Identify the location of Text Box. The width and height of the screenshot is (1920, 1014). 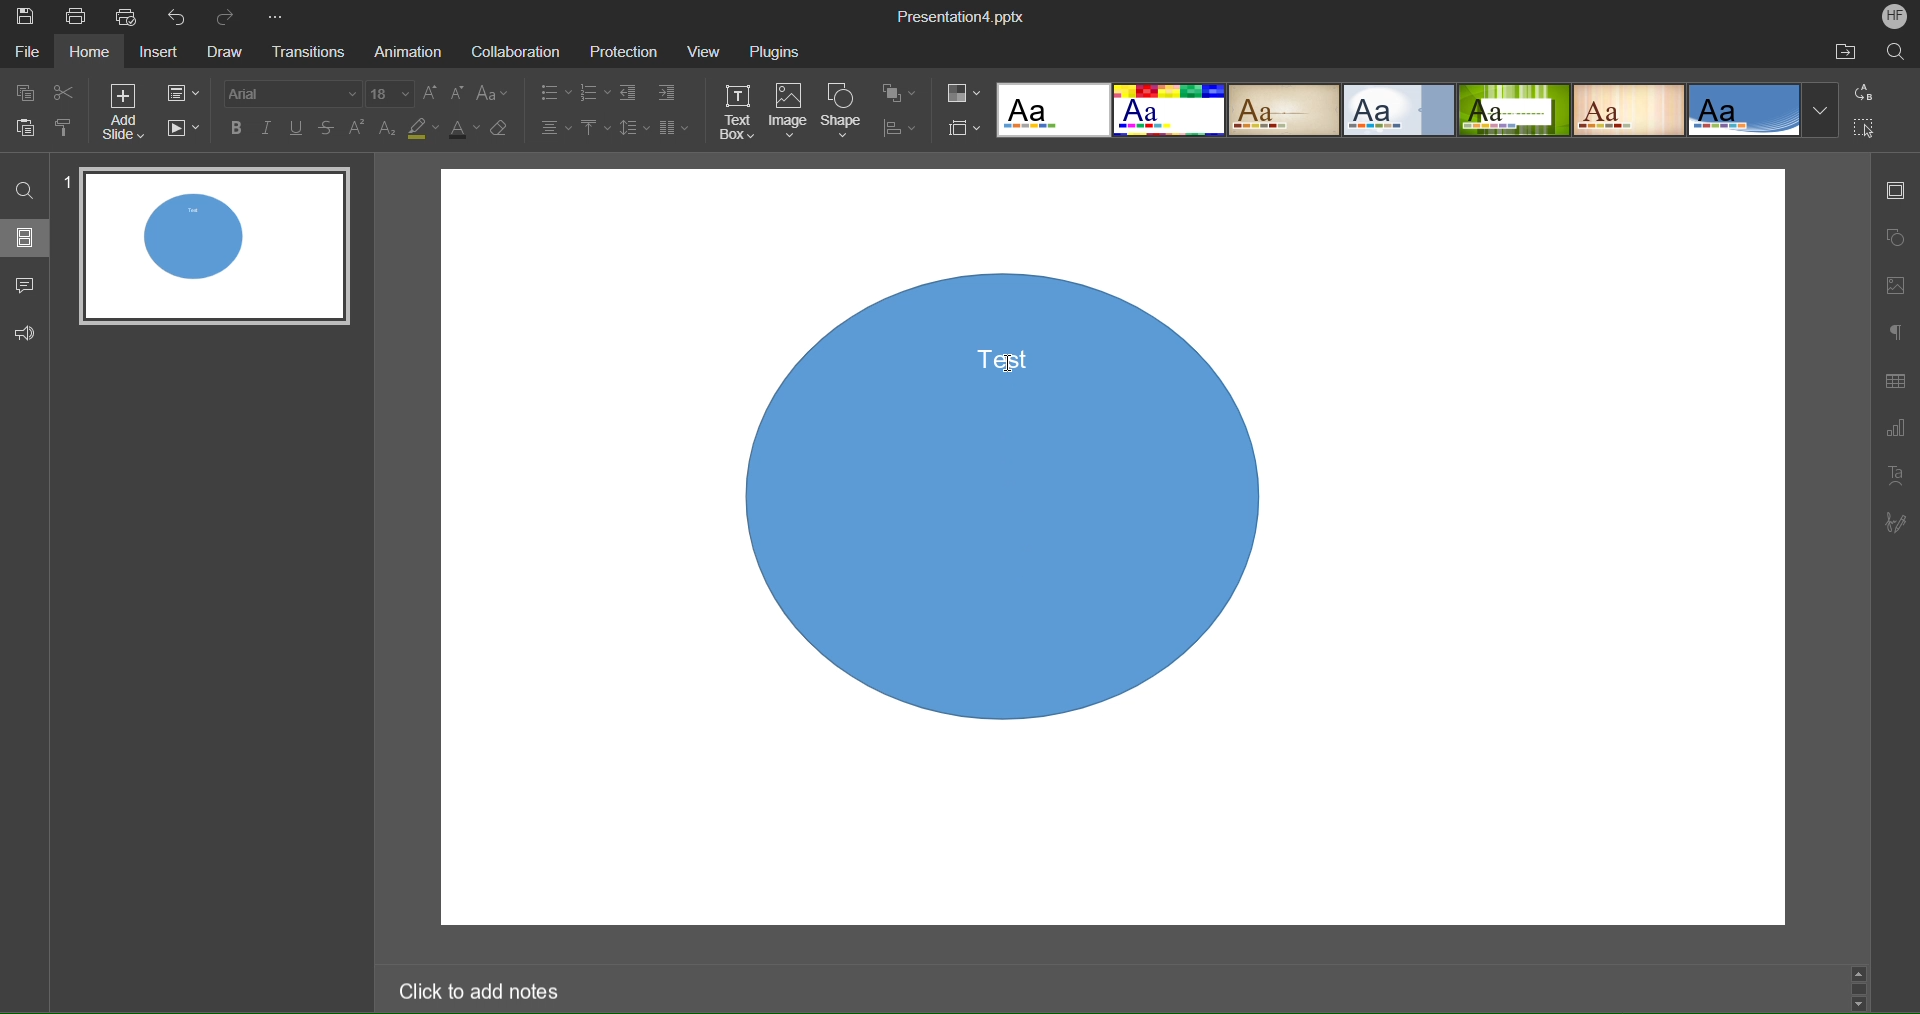
(739, 112).